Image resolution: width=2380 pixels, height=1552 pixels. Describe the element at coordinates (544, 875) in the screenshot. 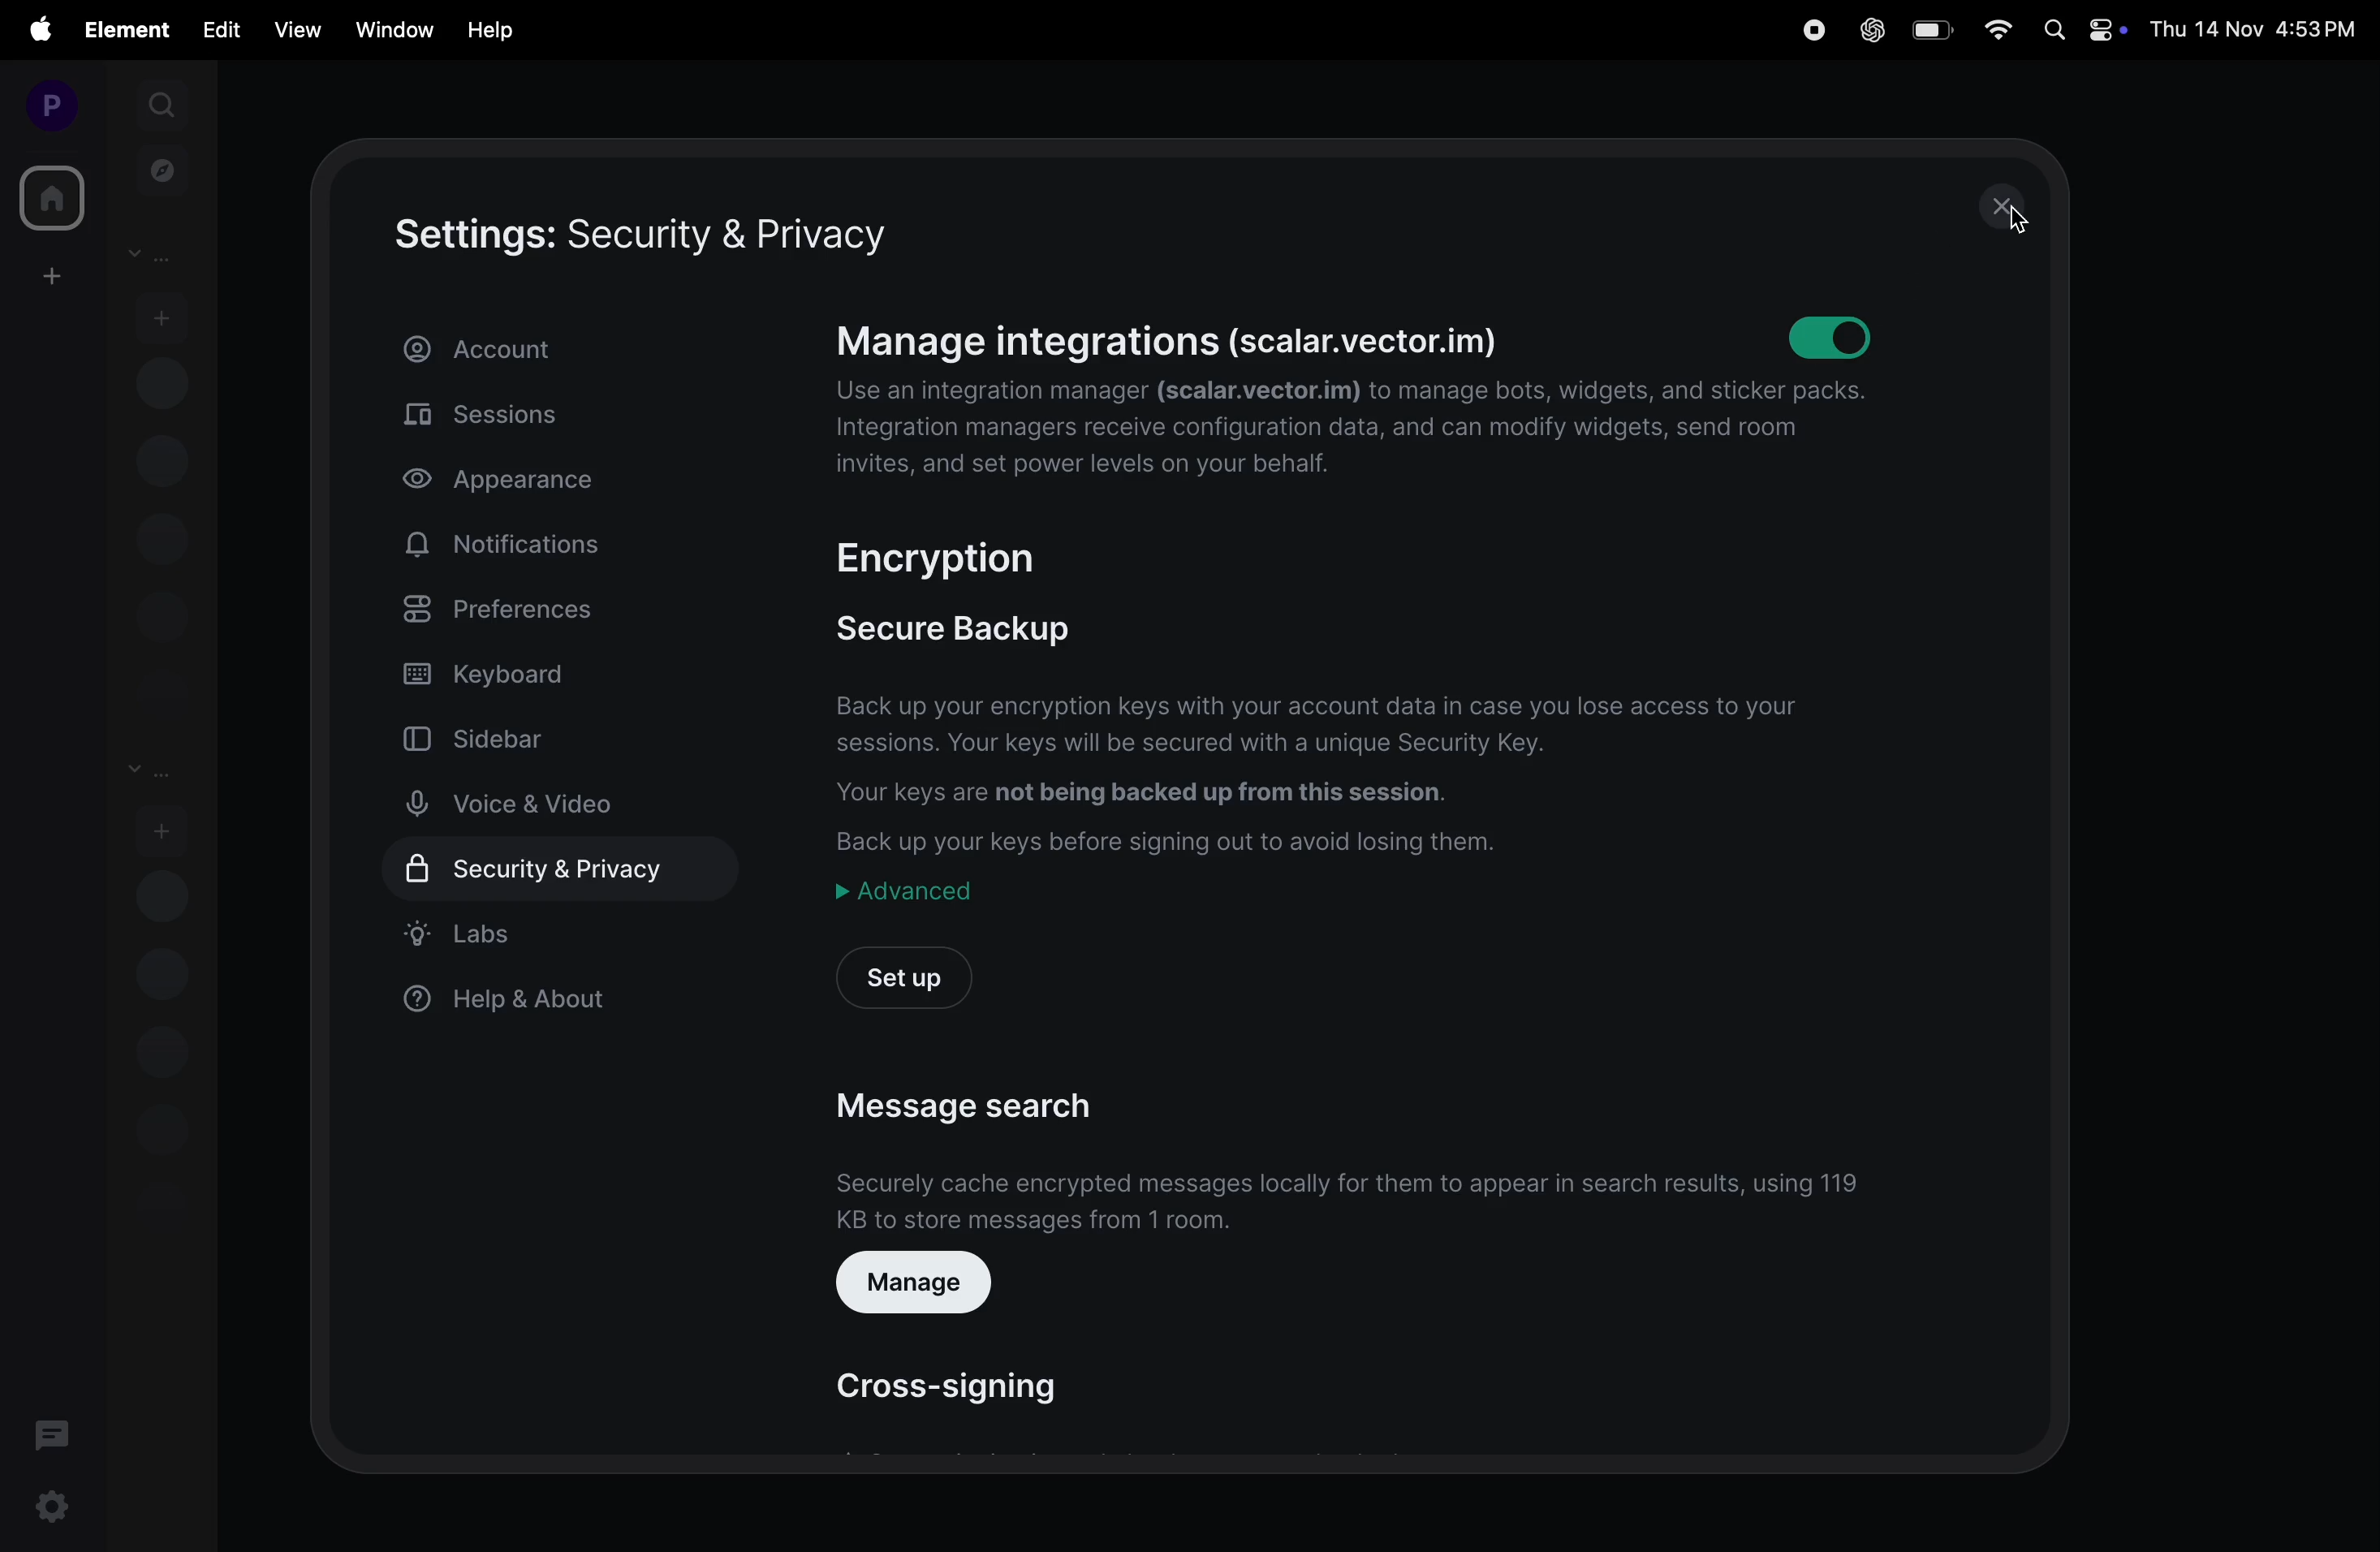

I see `security & privacy` at that location.